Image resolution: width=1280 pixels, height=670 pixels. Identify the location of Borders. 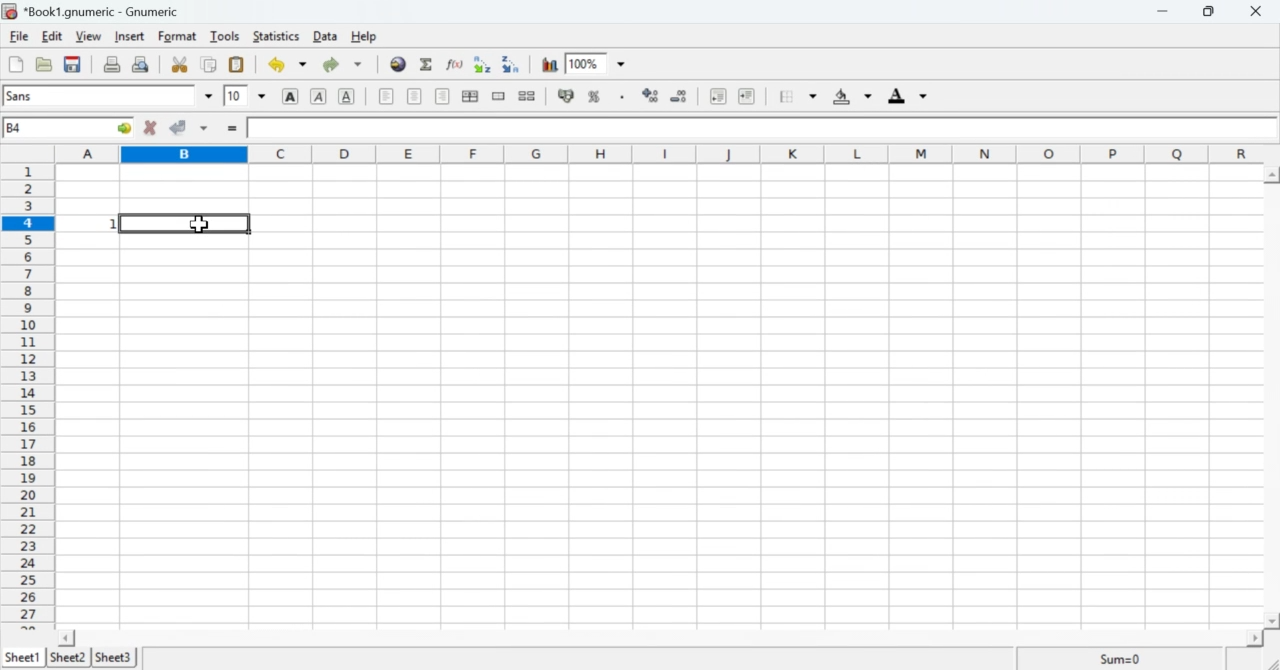
(797, 97).